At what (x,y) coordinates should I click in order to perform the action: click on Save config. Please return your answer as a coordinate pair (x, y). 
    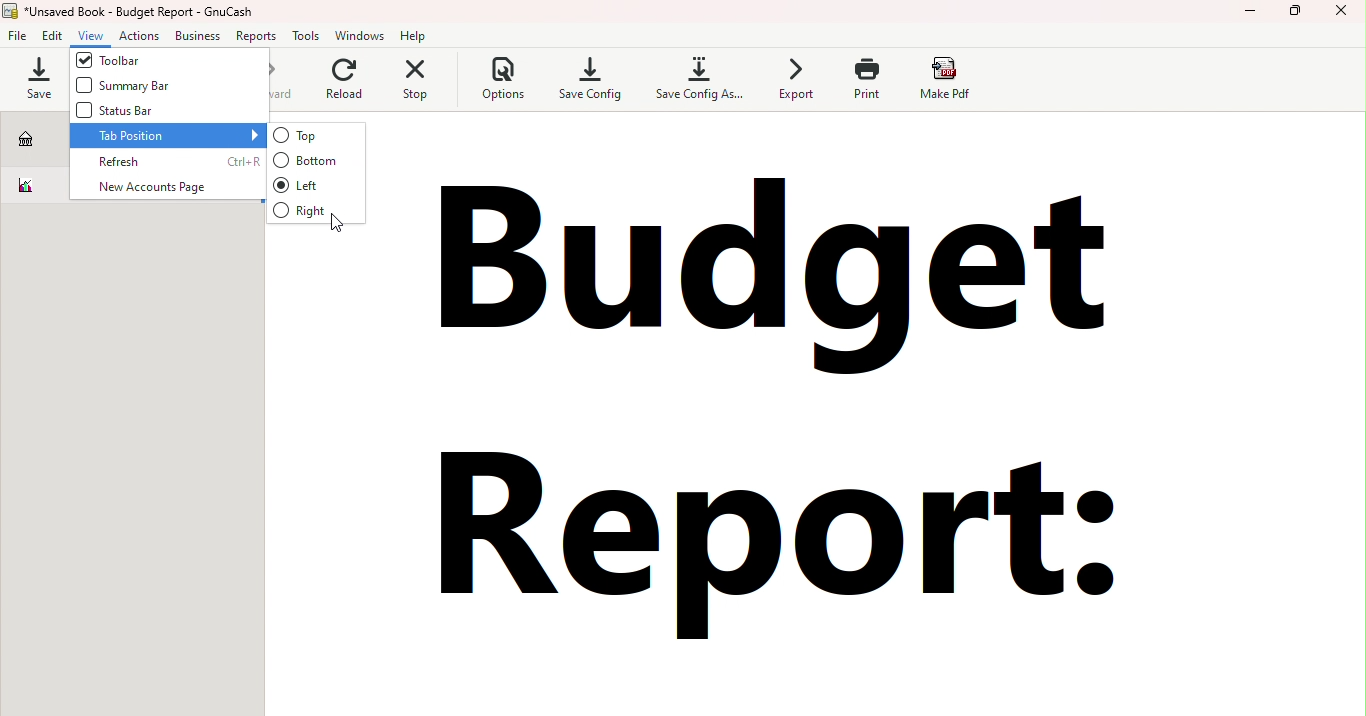
    Looking at the image, I should click on (586, 78).